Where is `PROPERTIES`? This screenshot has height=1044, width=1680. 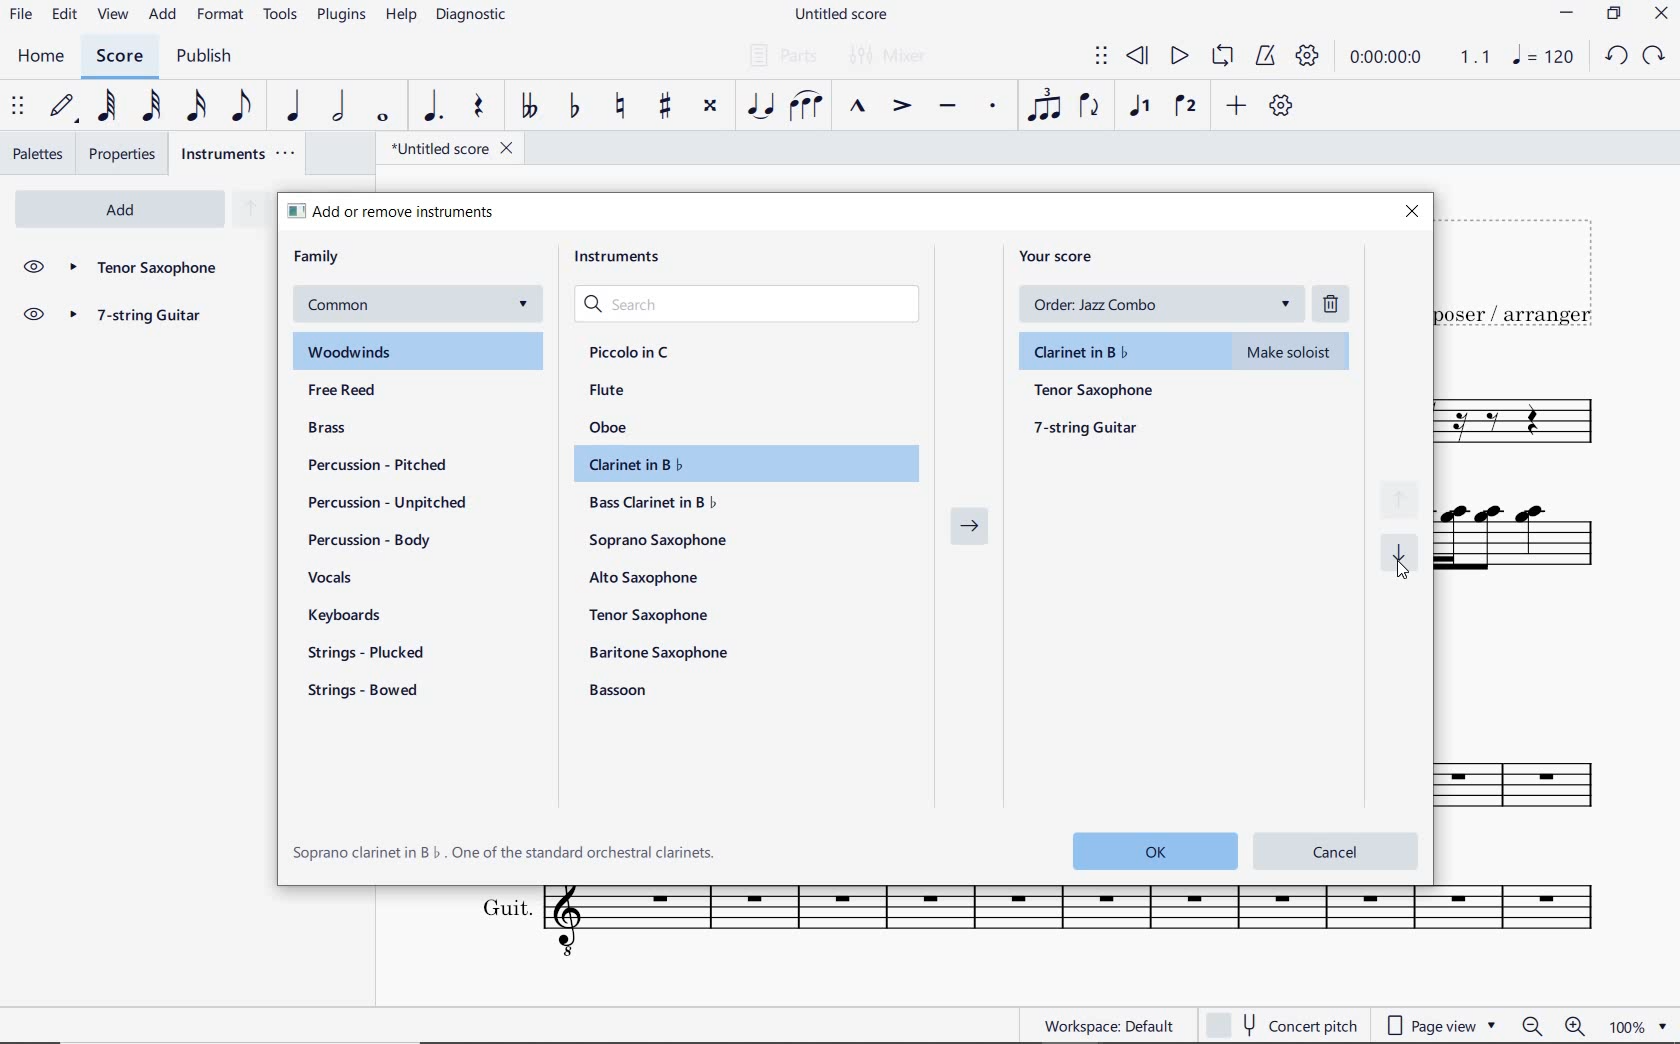 PROPERTIES is located at coordinates (126, 154).